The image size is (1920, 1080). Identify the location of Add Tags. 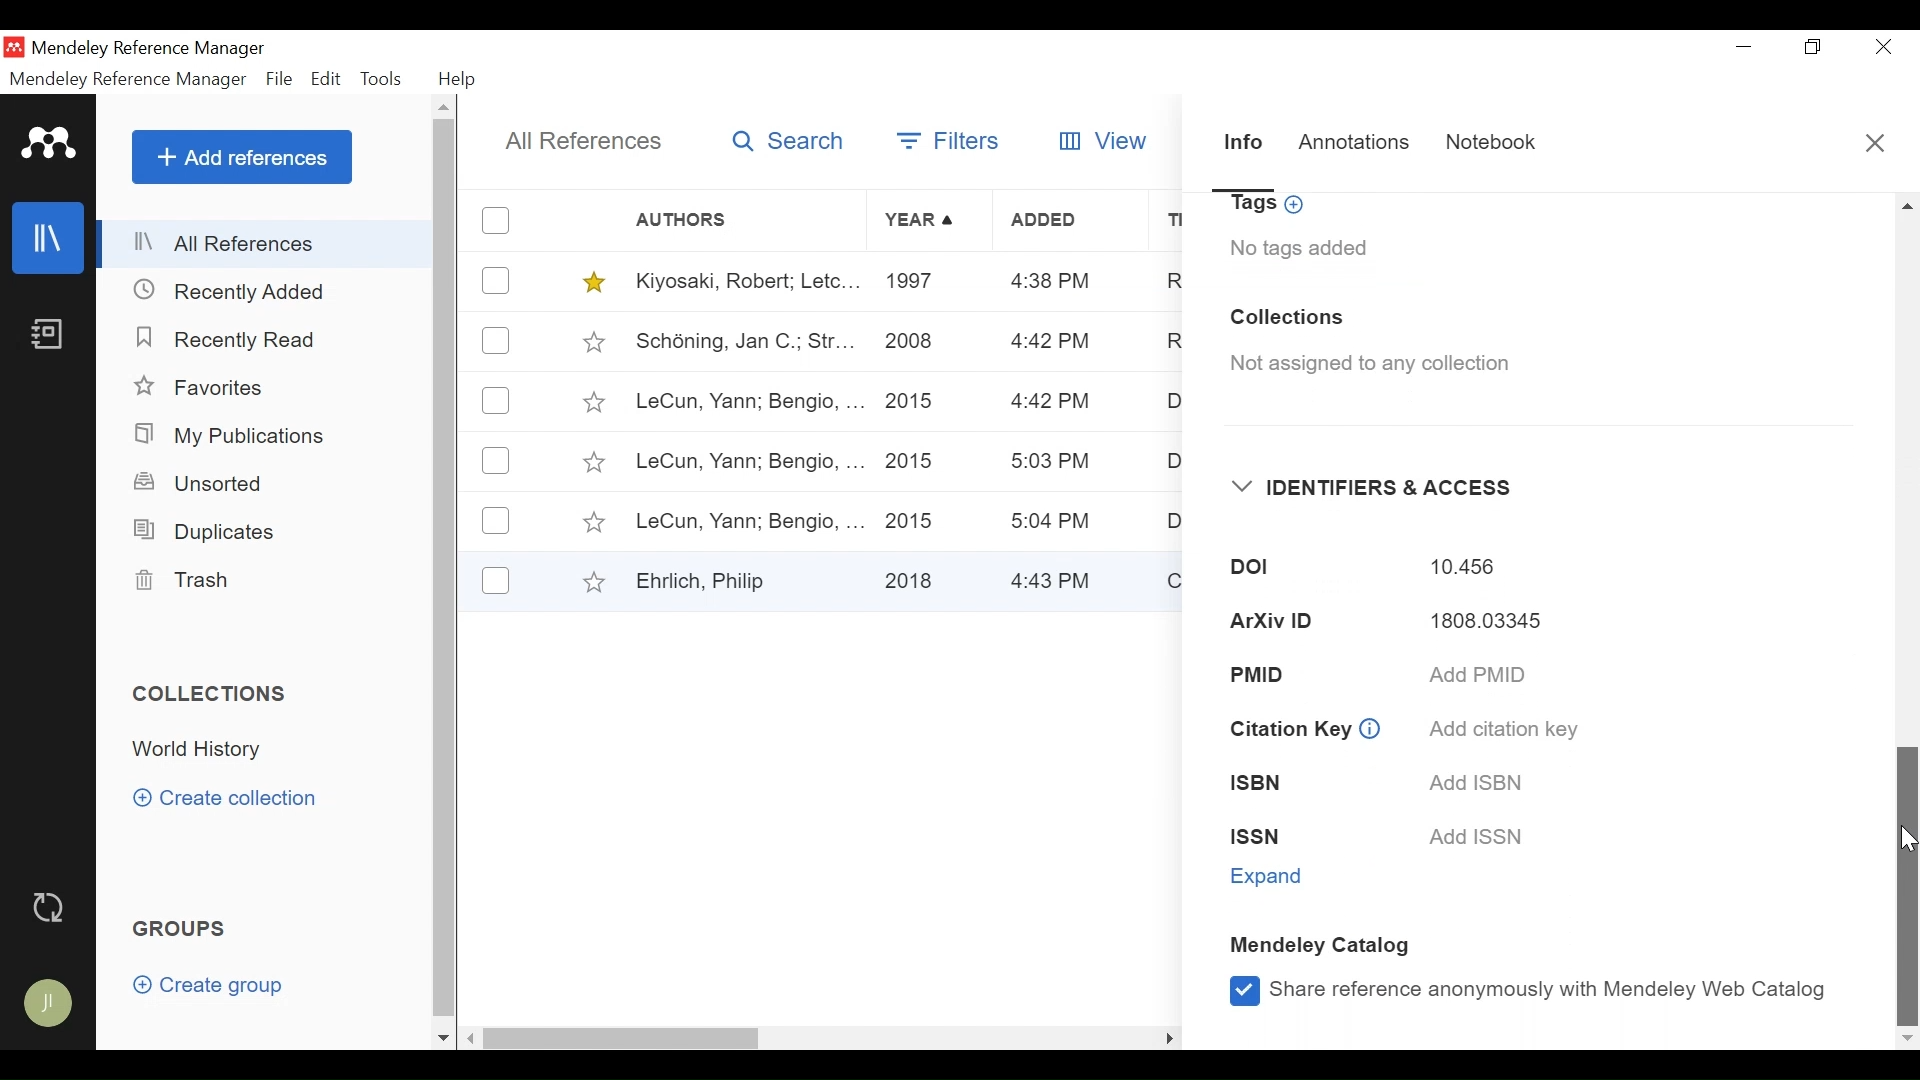
(1270, 206).